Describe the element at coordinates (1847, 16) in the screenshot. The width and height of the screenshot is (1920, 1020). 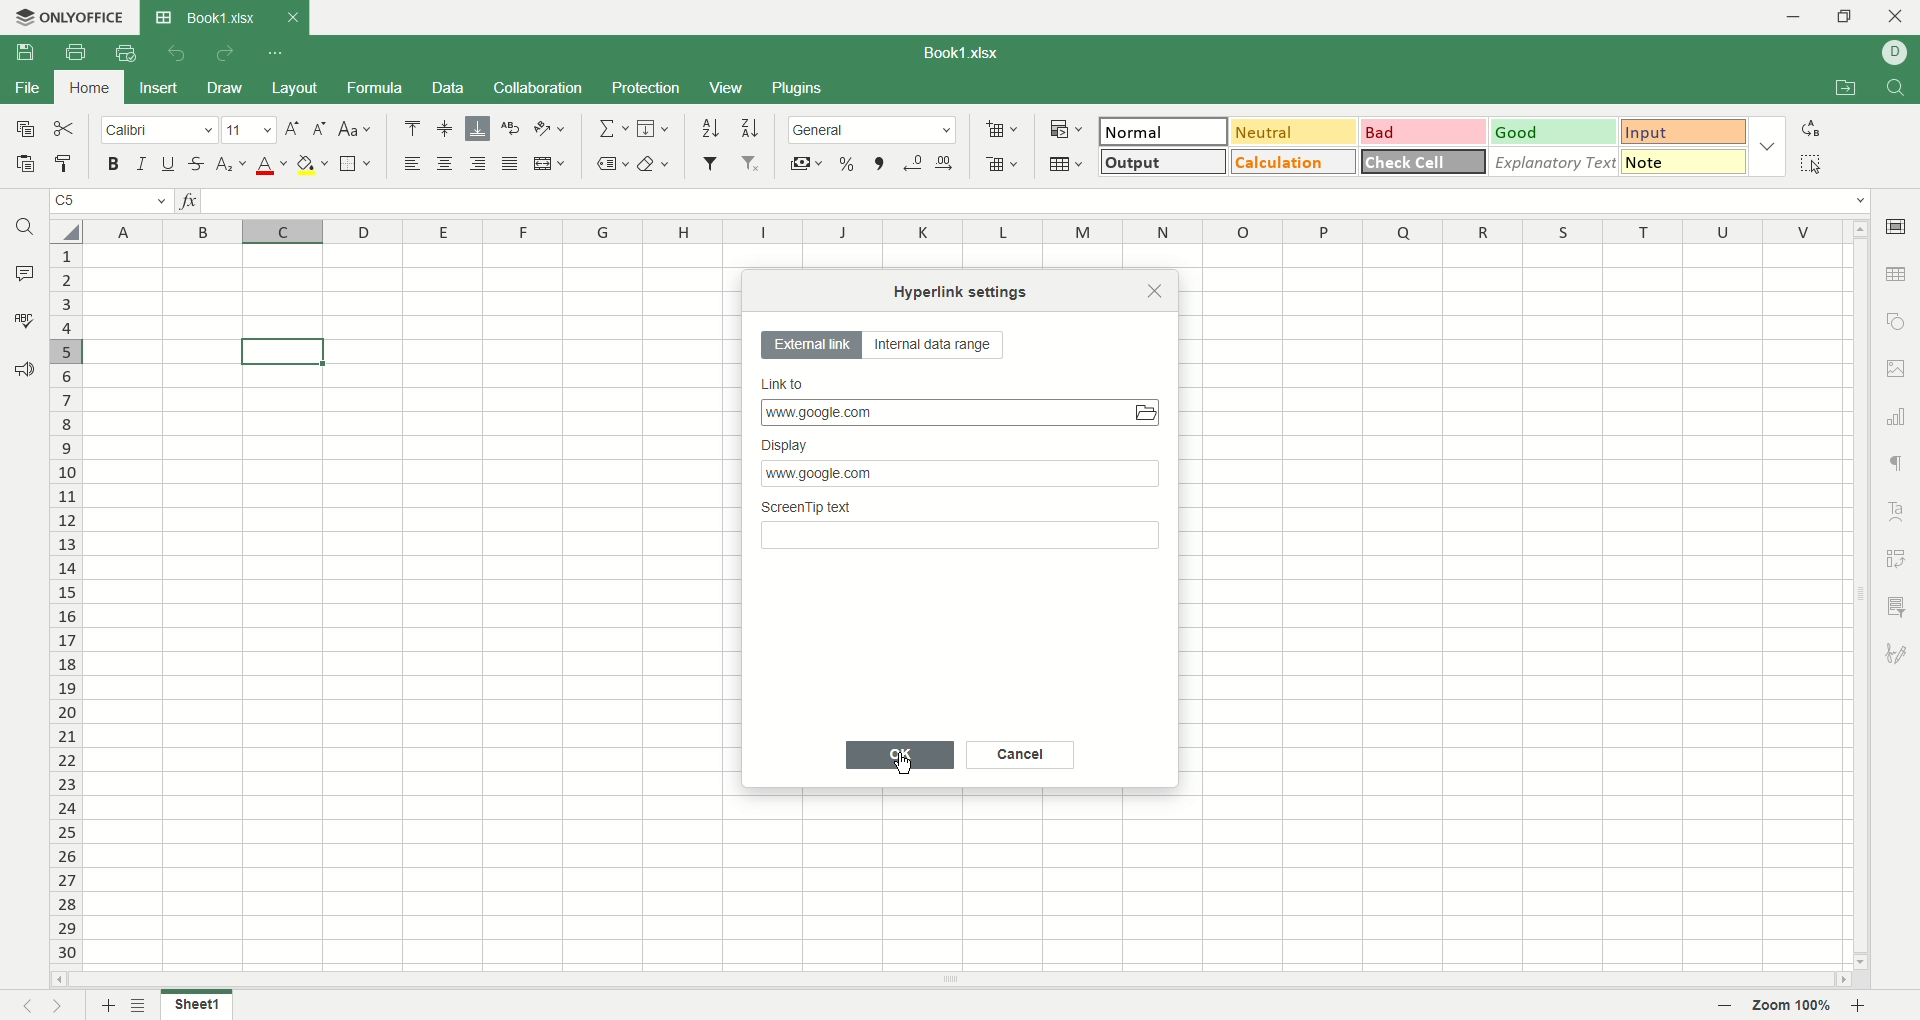
I see `maximize` at that location.